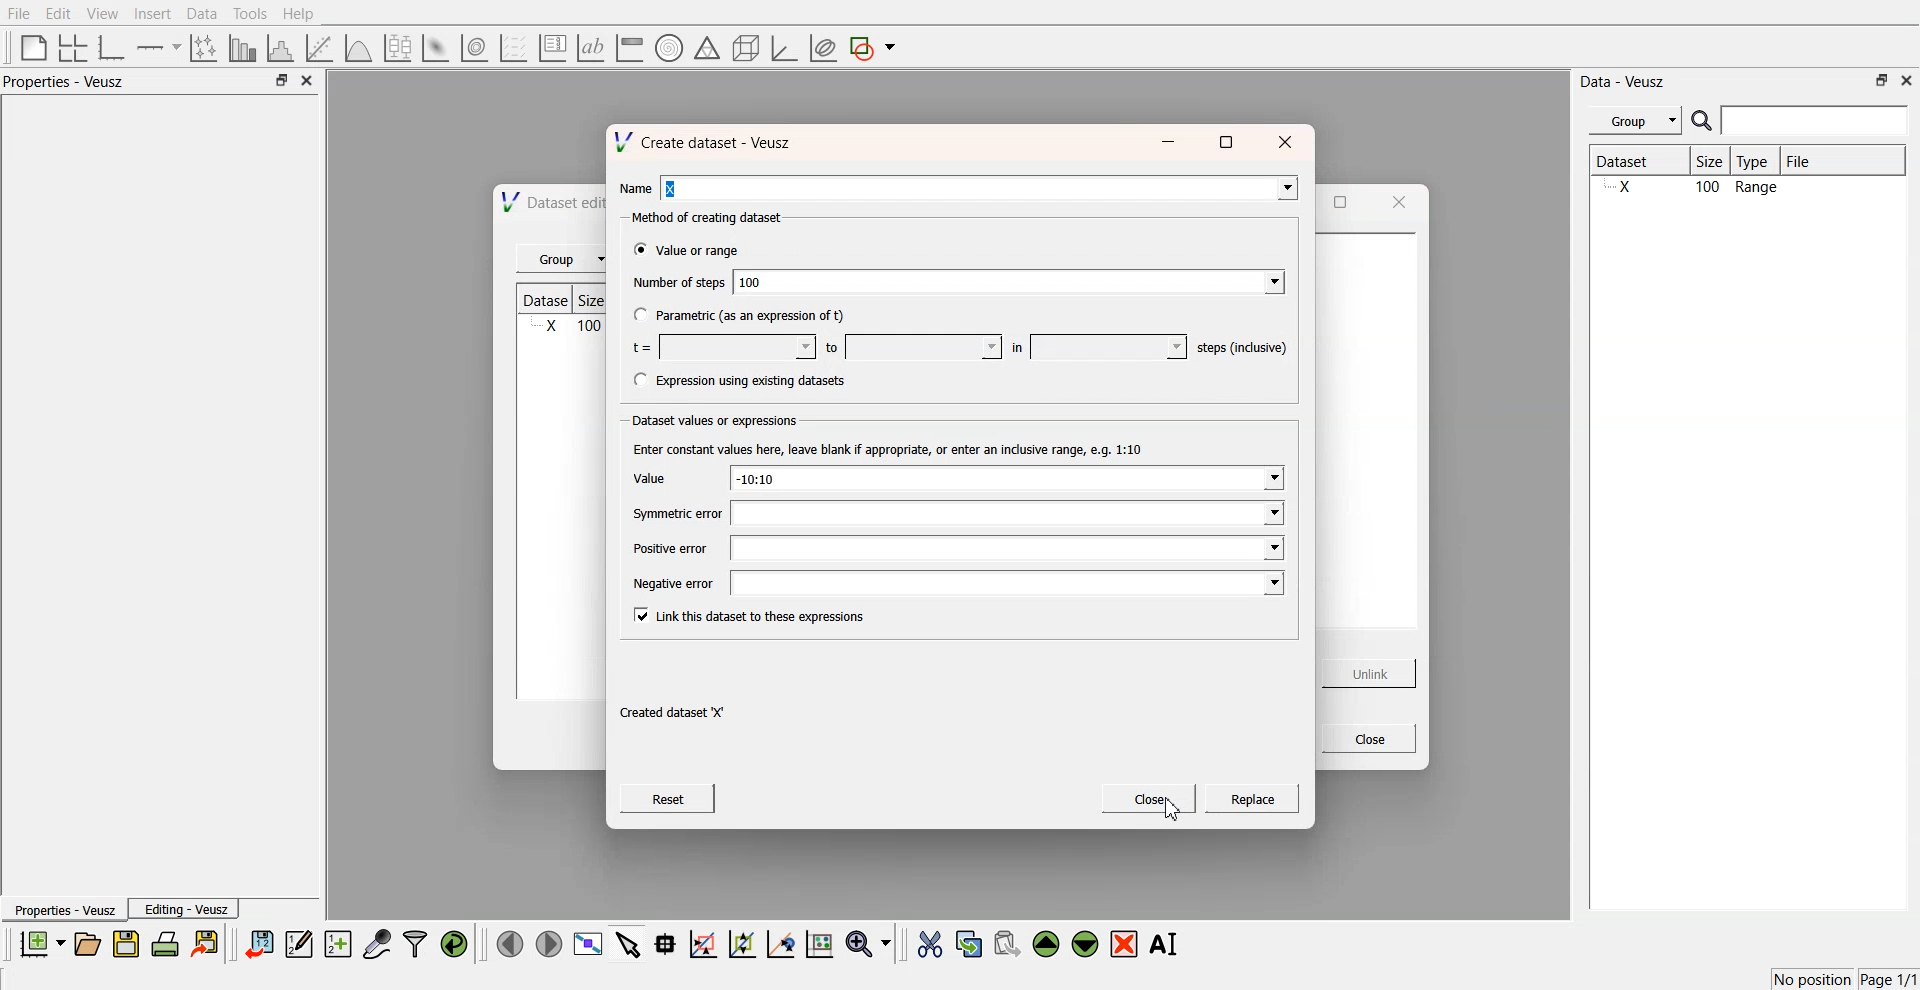 The image size is (1920, 990). What do you see at coordinates (1371, 674) in the screenshot?
I see `Unlink` at bounding box center [1371, 674].